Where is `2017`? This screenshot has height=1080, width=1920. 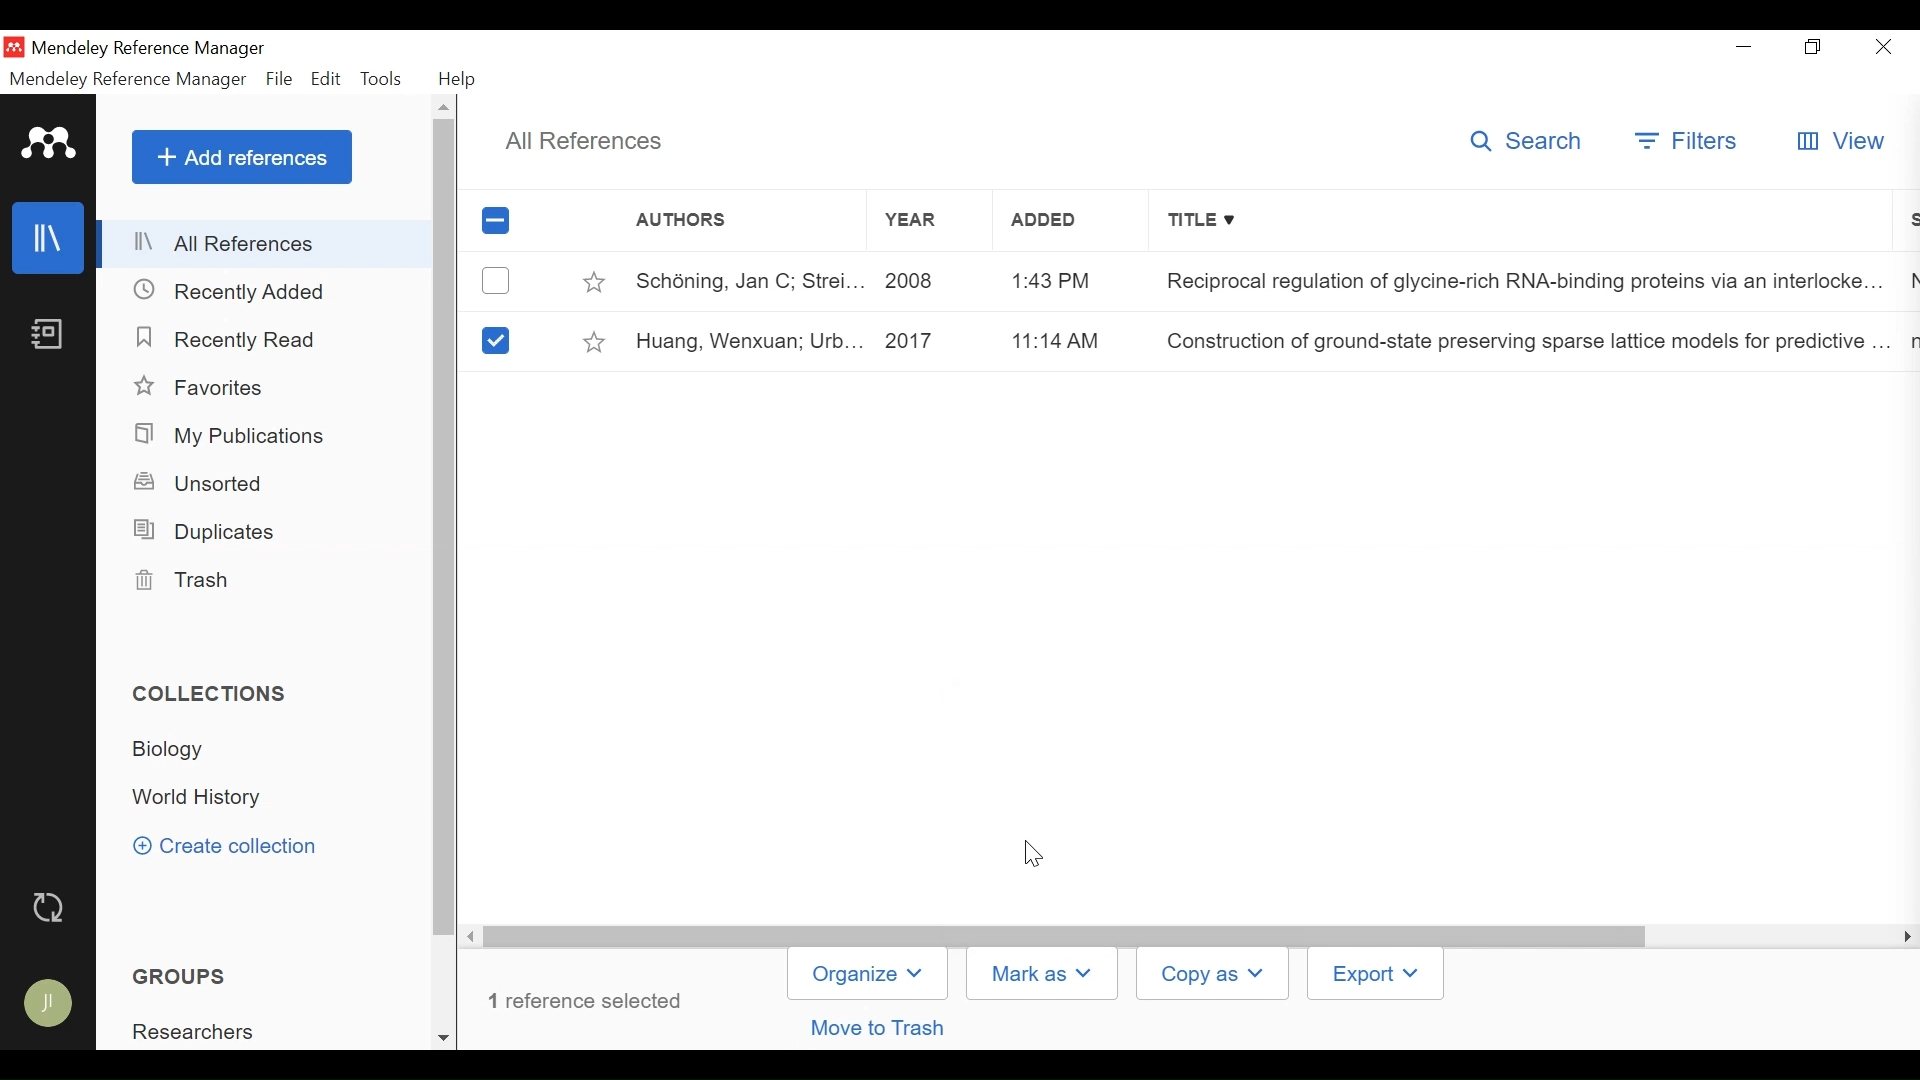 2017 is located at coordinates (919, 340).